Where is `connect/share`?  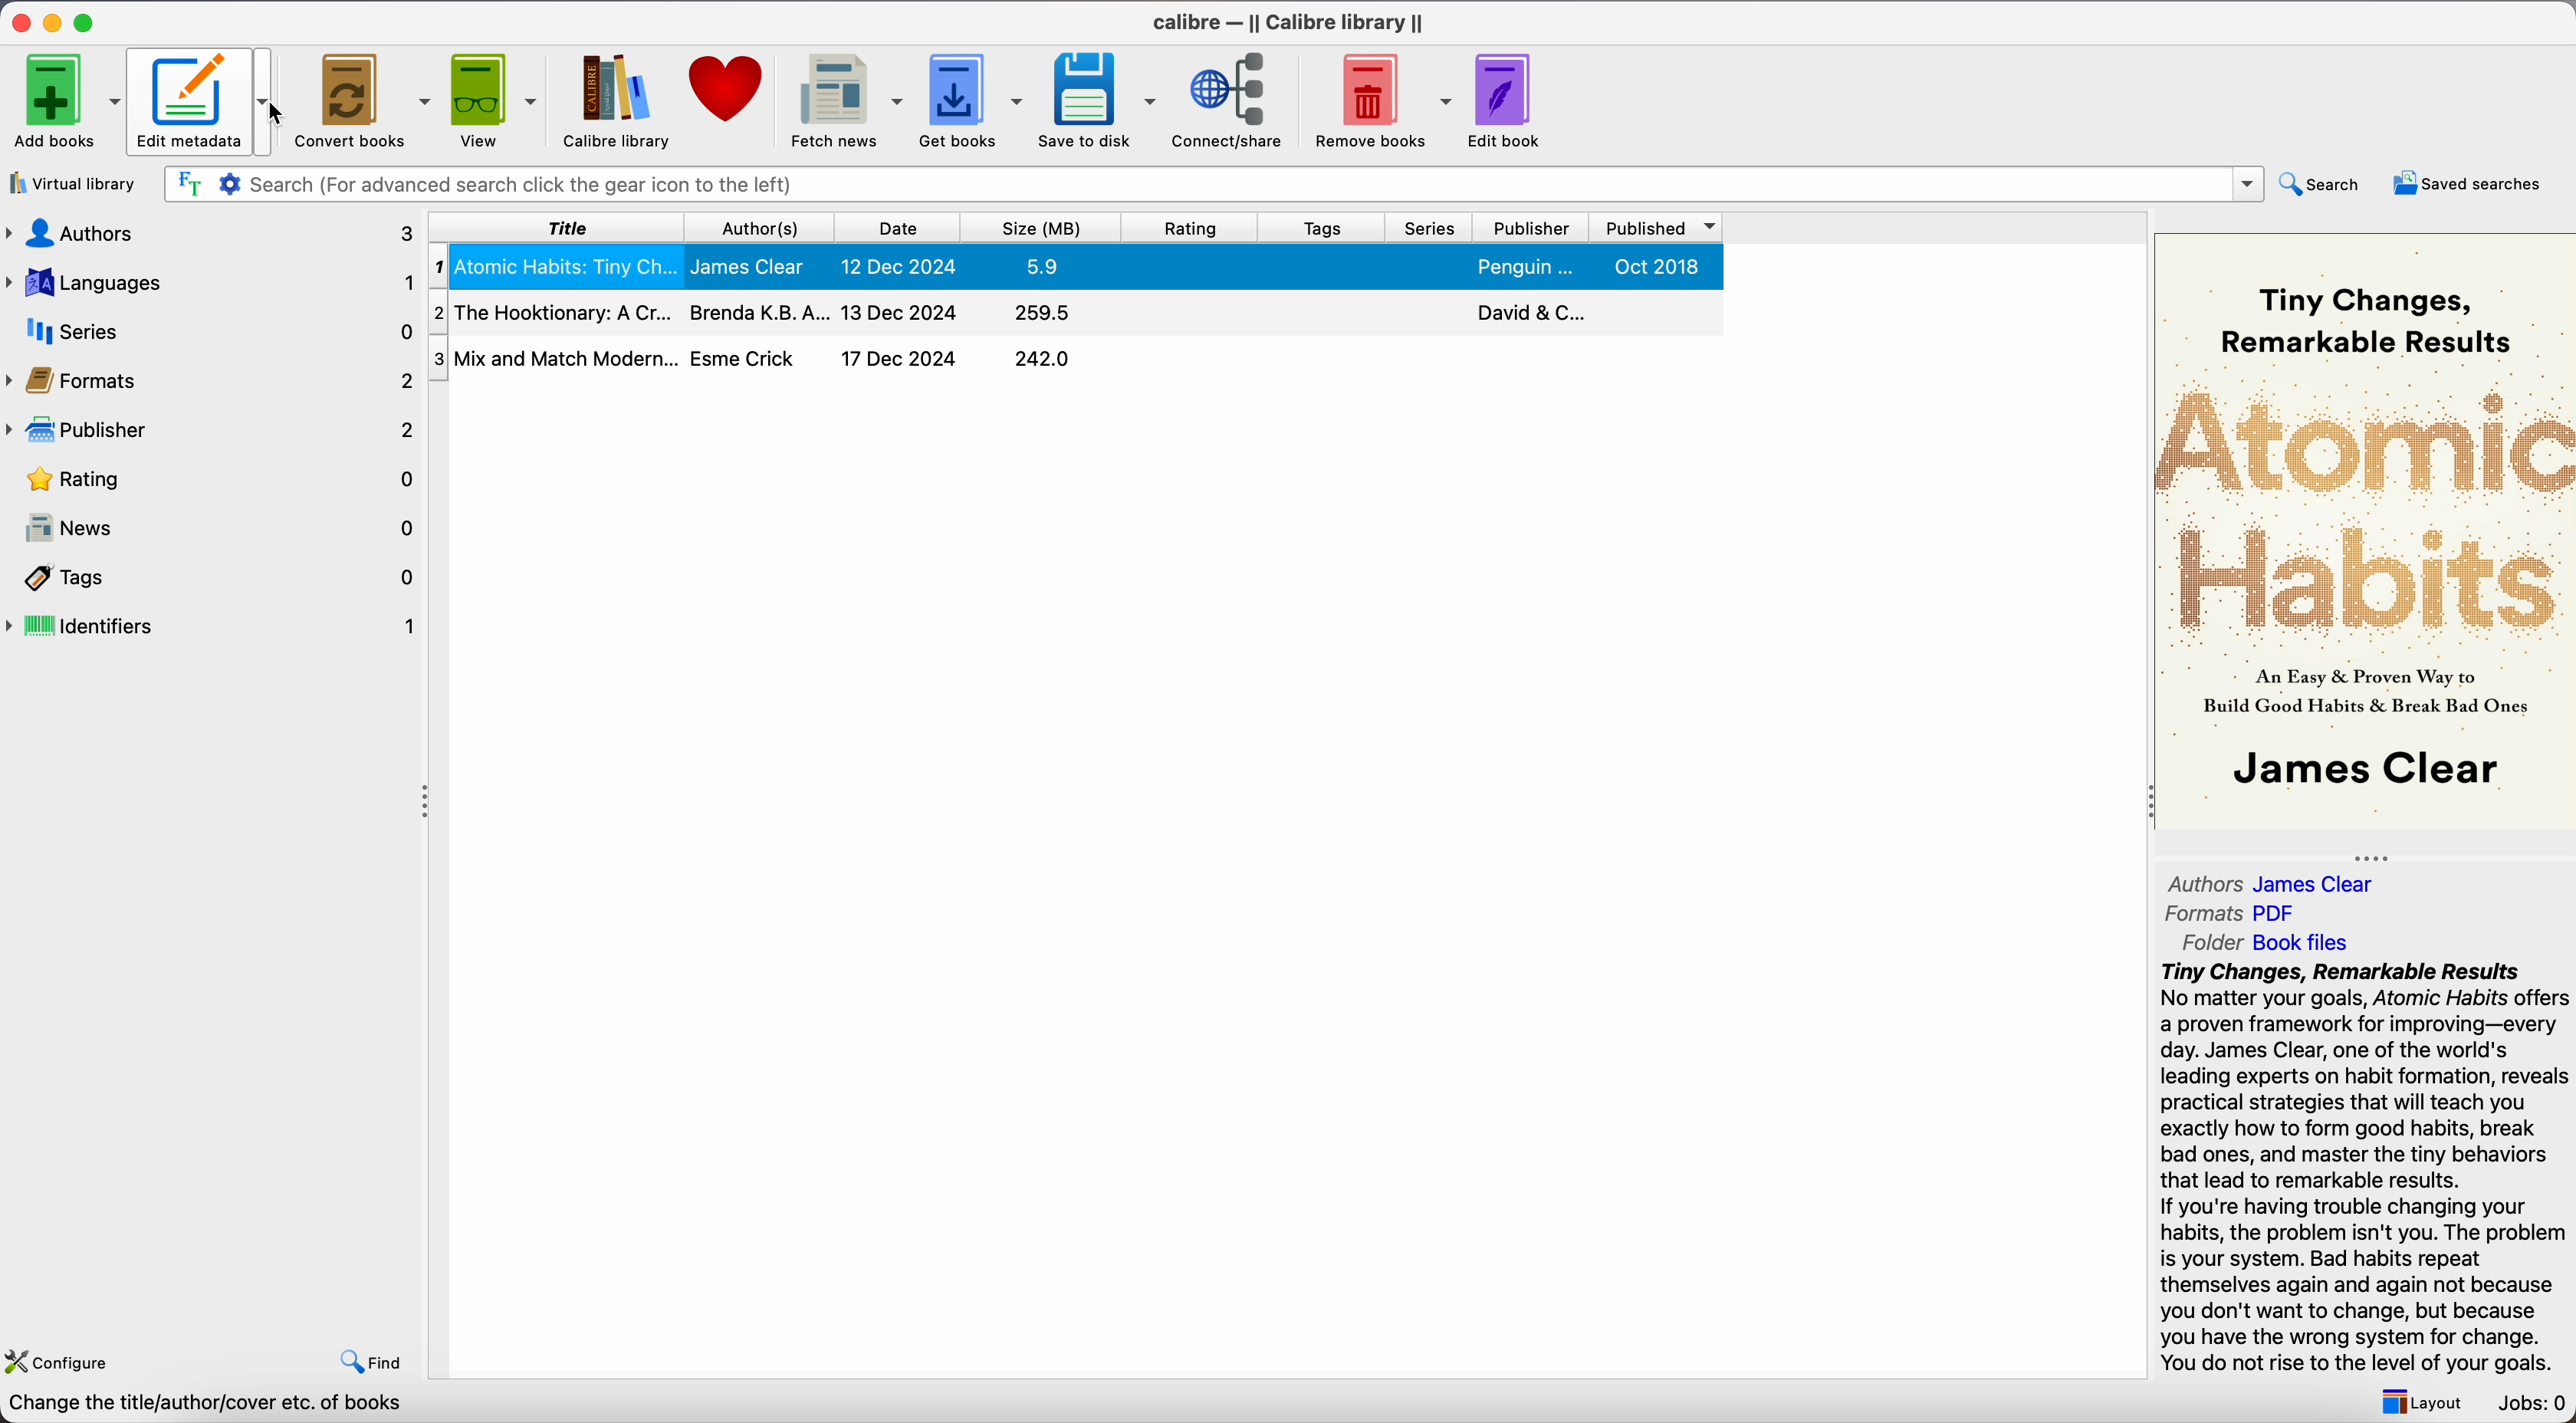
connect/share is located at coordinates (1235, 100).